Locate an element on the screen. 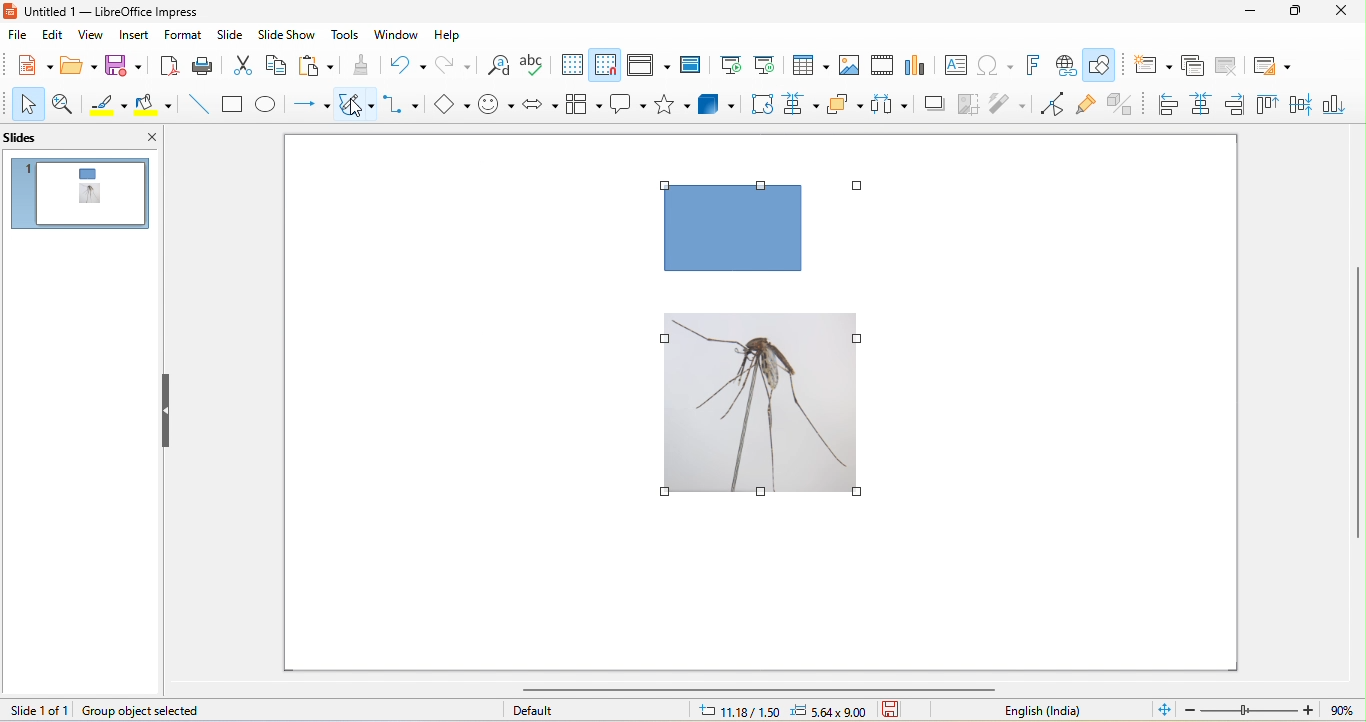 The image size is (1366, 722). video is located at coordinates (883, 68).